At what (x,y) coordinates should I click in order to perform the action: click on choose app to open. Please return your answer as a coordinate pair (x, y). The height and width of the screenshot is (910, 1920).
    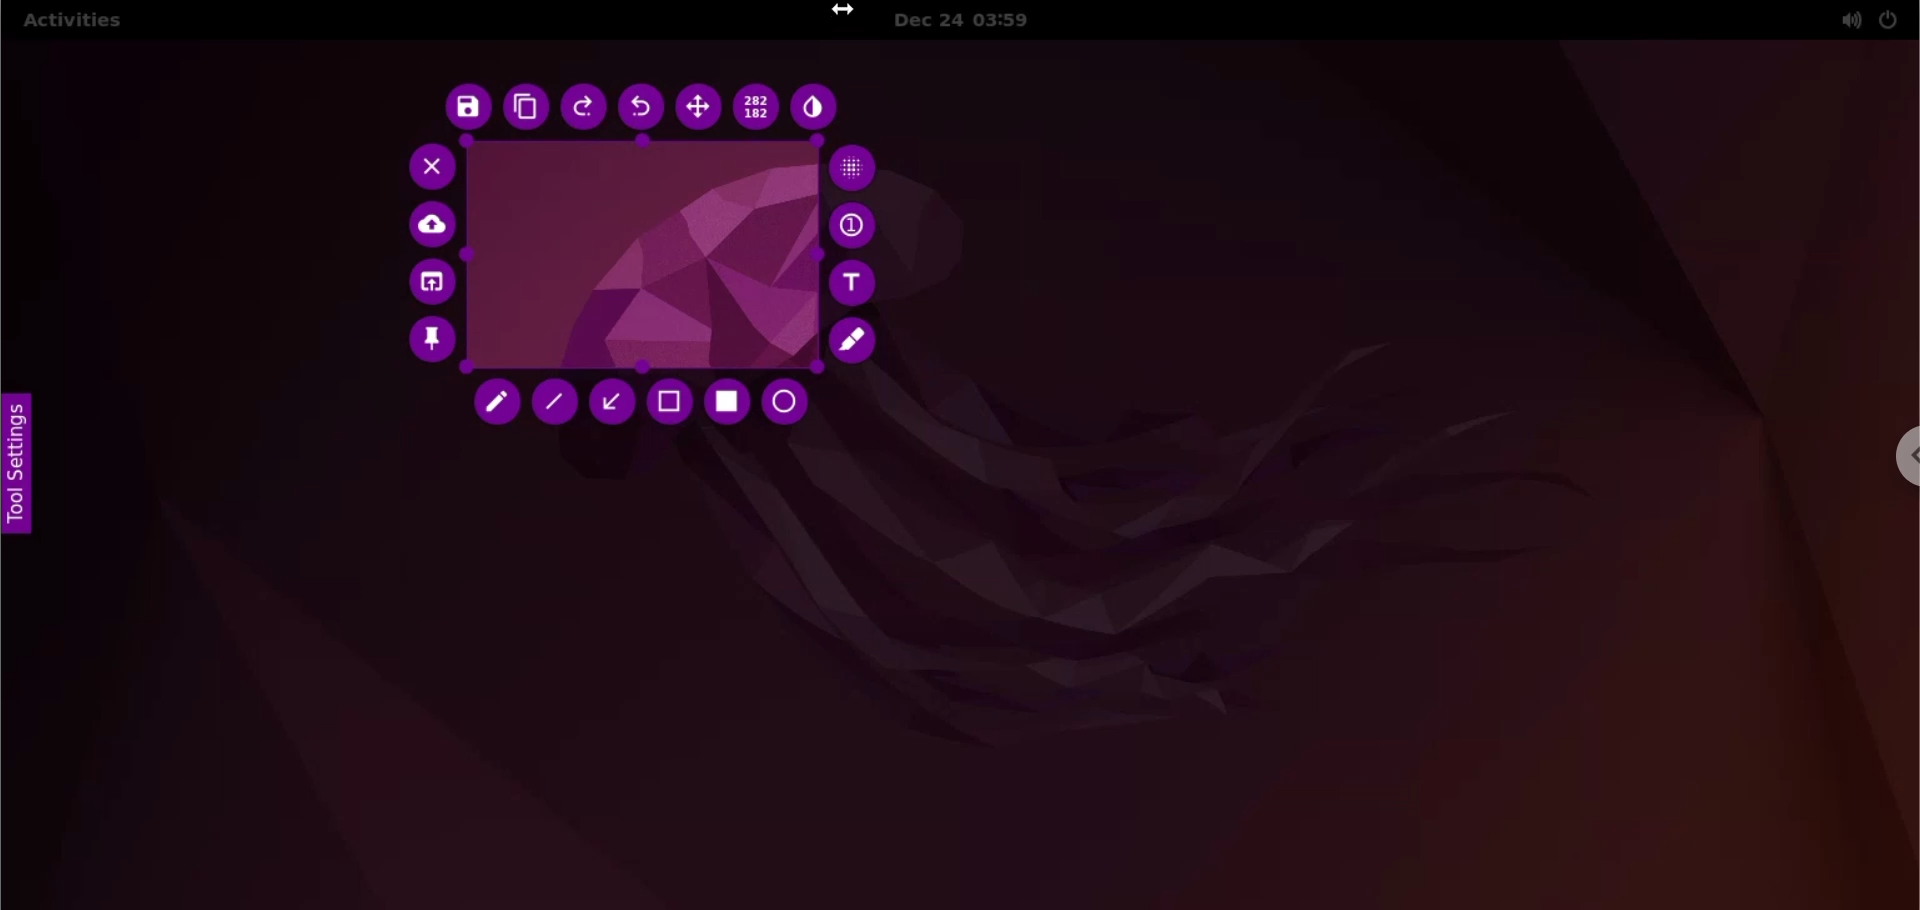
    Looking at the image, I should click on (429, 285).